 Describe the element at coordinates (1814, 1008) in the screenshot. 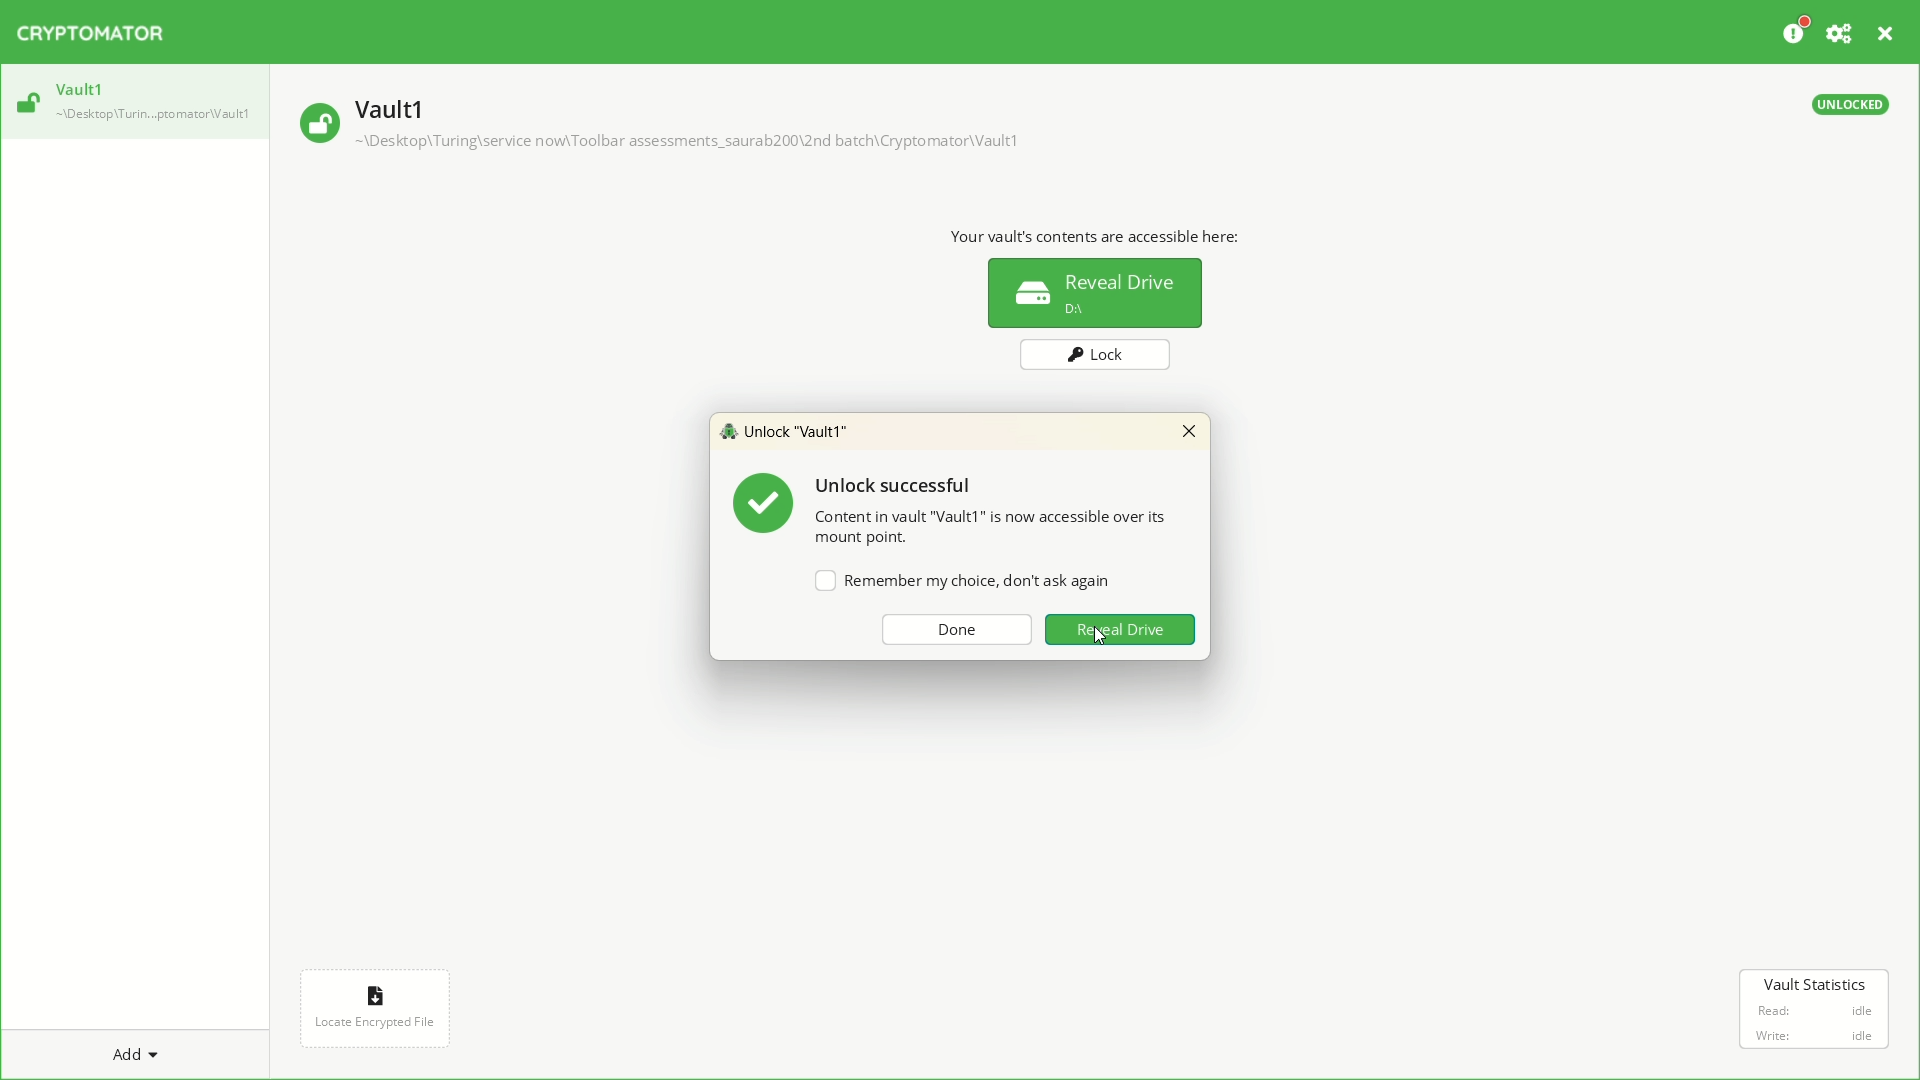

I see `vault statistics read: idle write: idle` at that location.